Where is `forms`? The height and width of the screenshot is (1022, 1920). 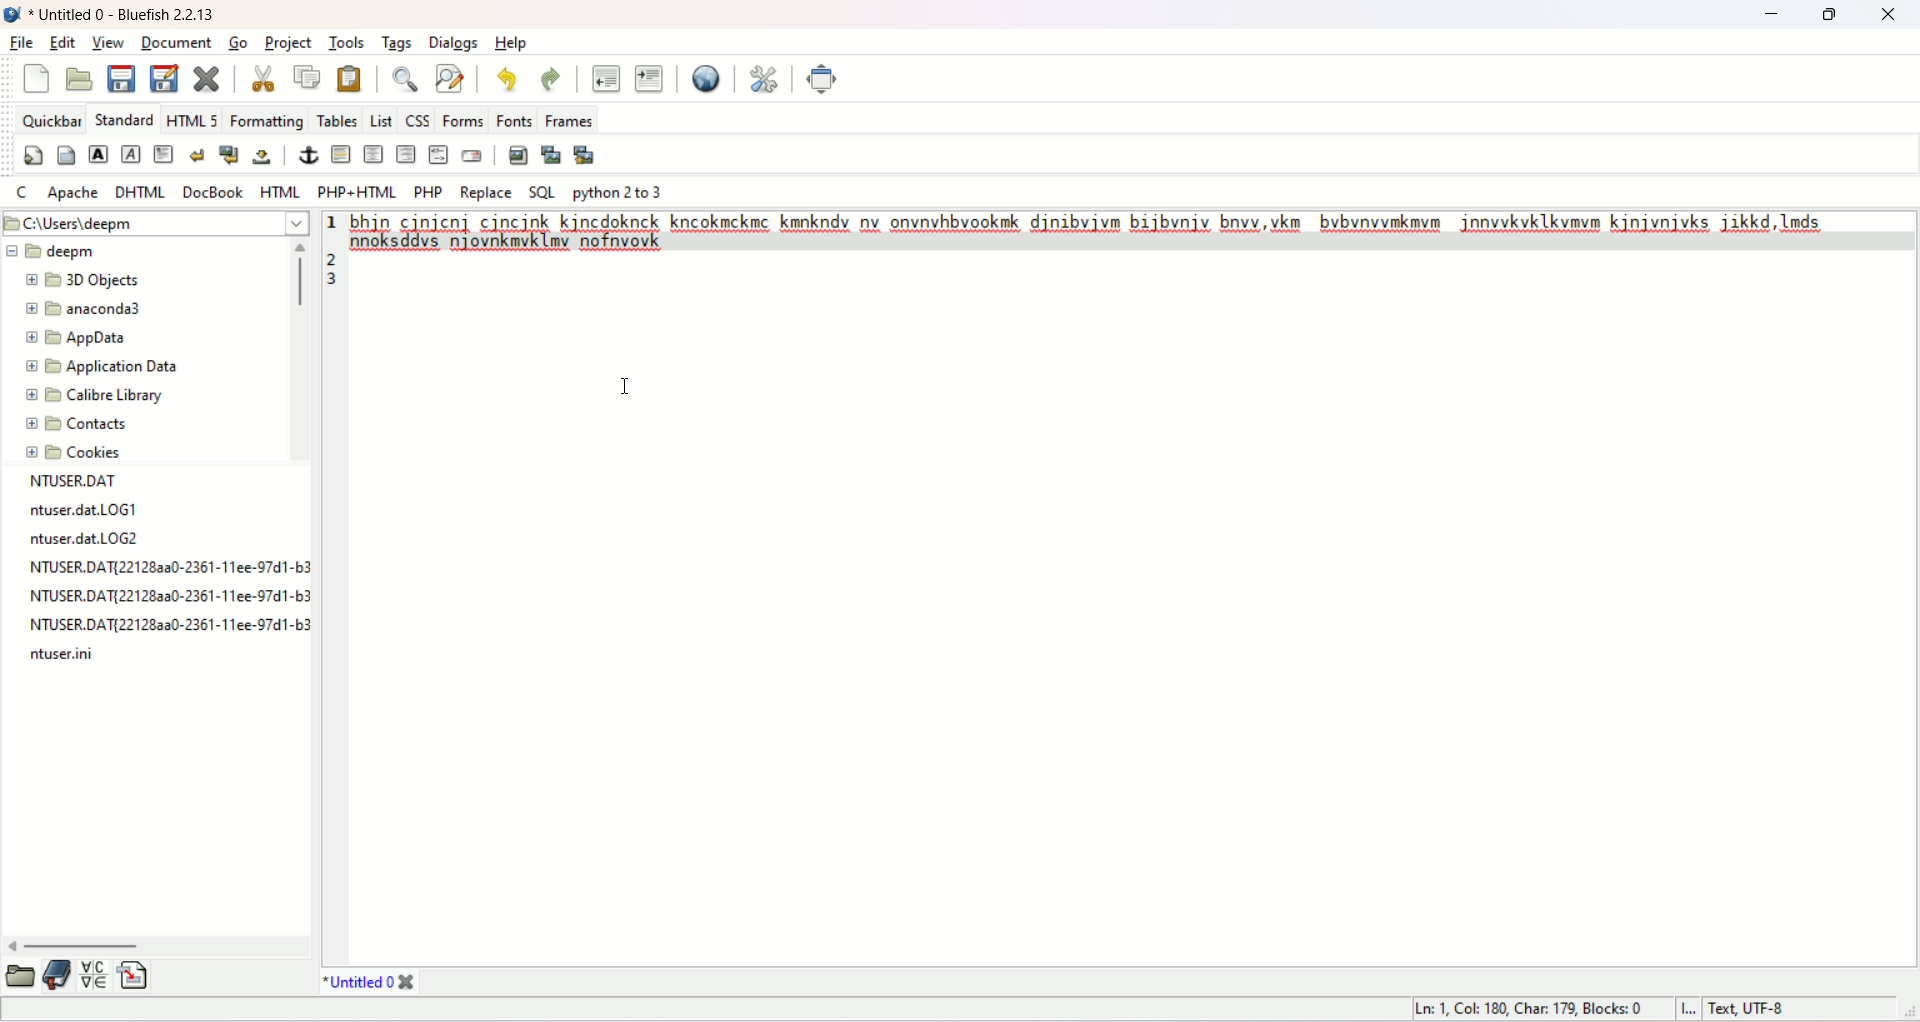 forms is located at coordinates (463, 120).